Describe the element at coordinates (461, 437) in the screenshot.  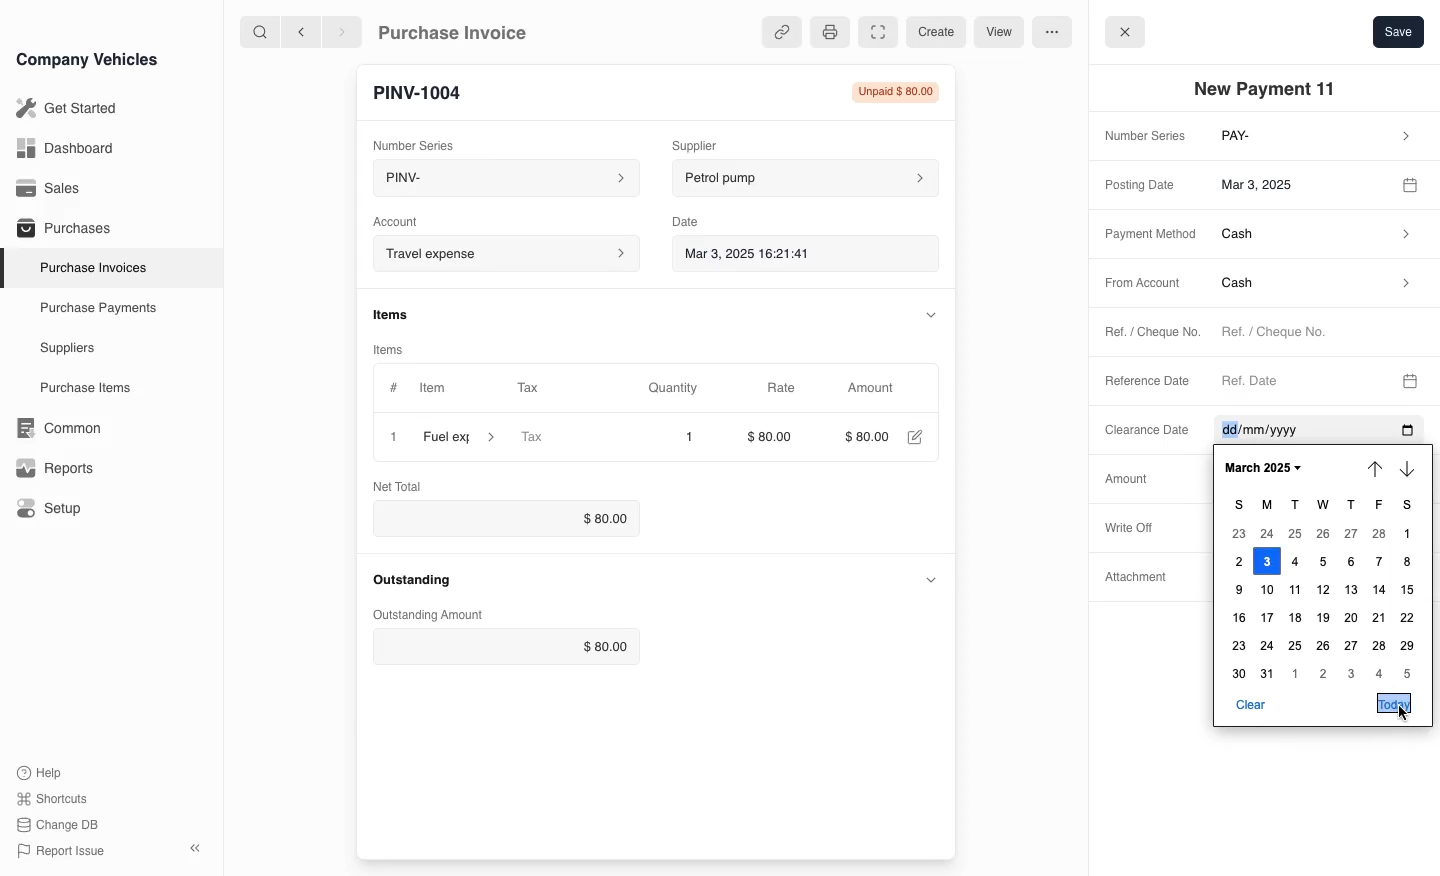
I see `item  ` at that location.